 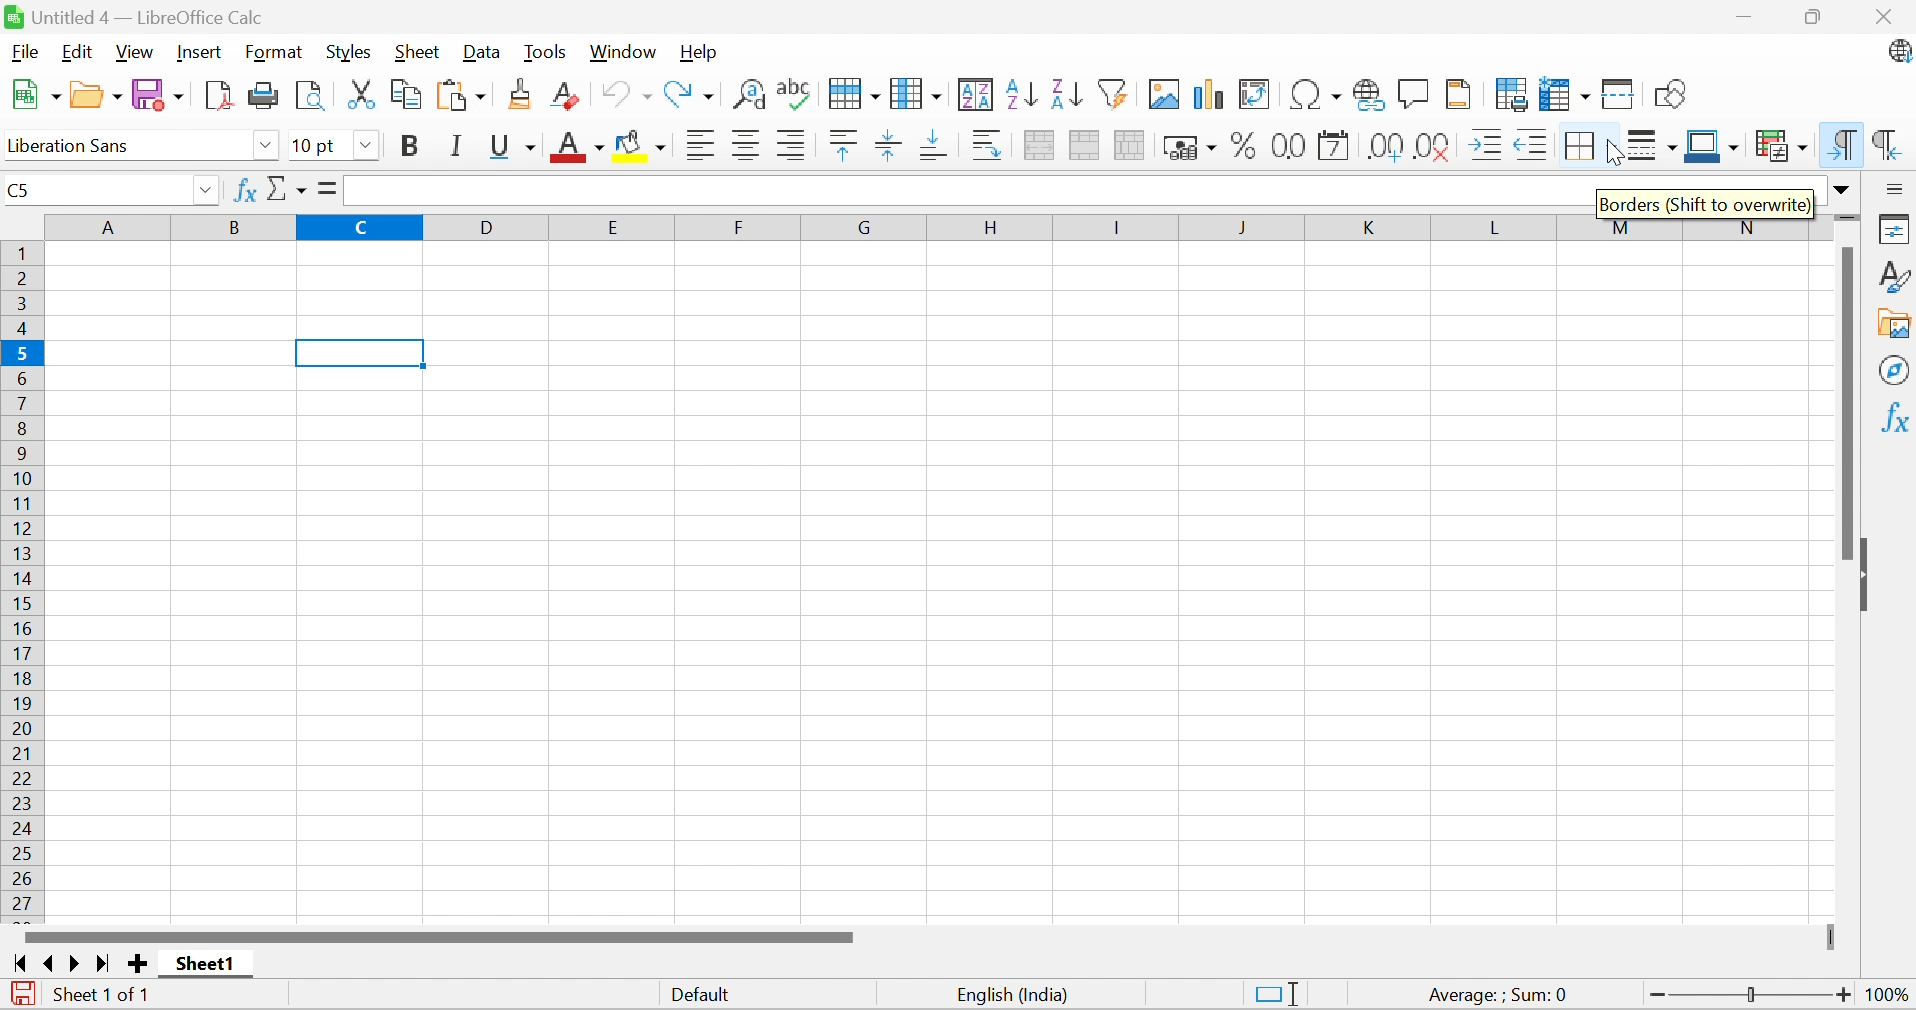 I want to click on Underline, so click(x=513, y=148).